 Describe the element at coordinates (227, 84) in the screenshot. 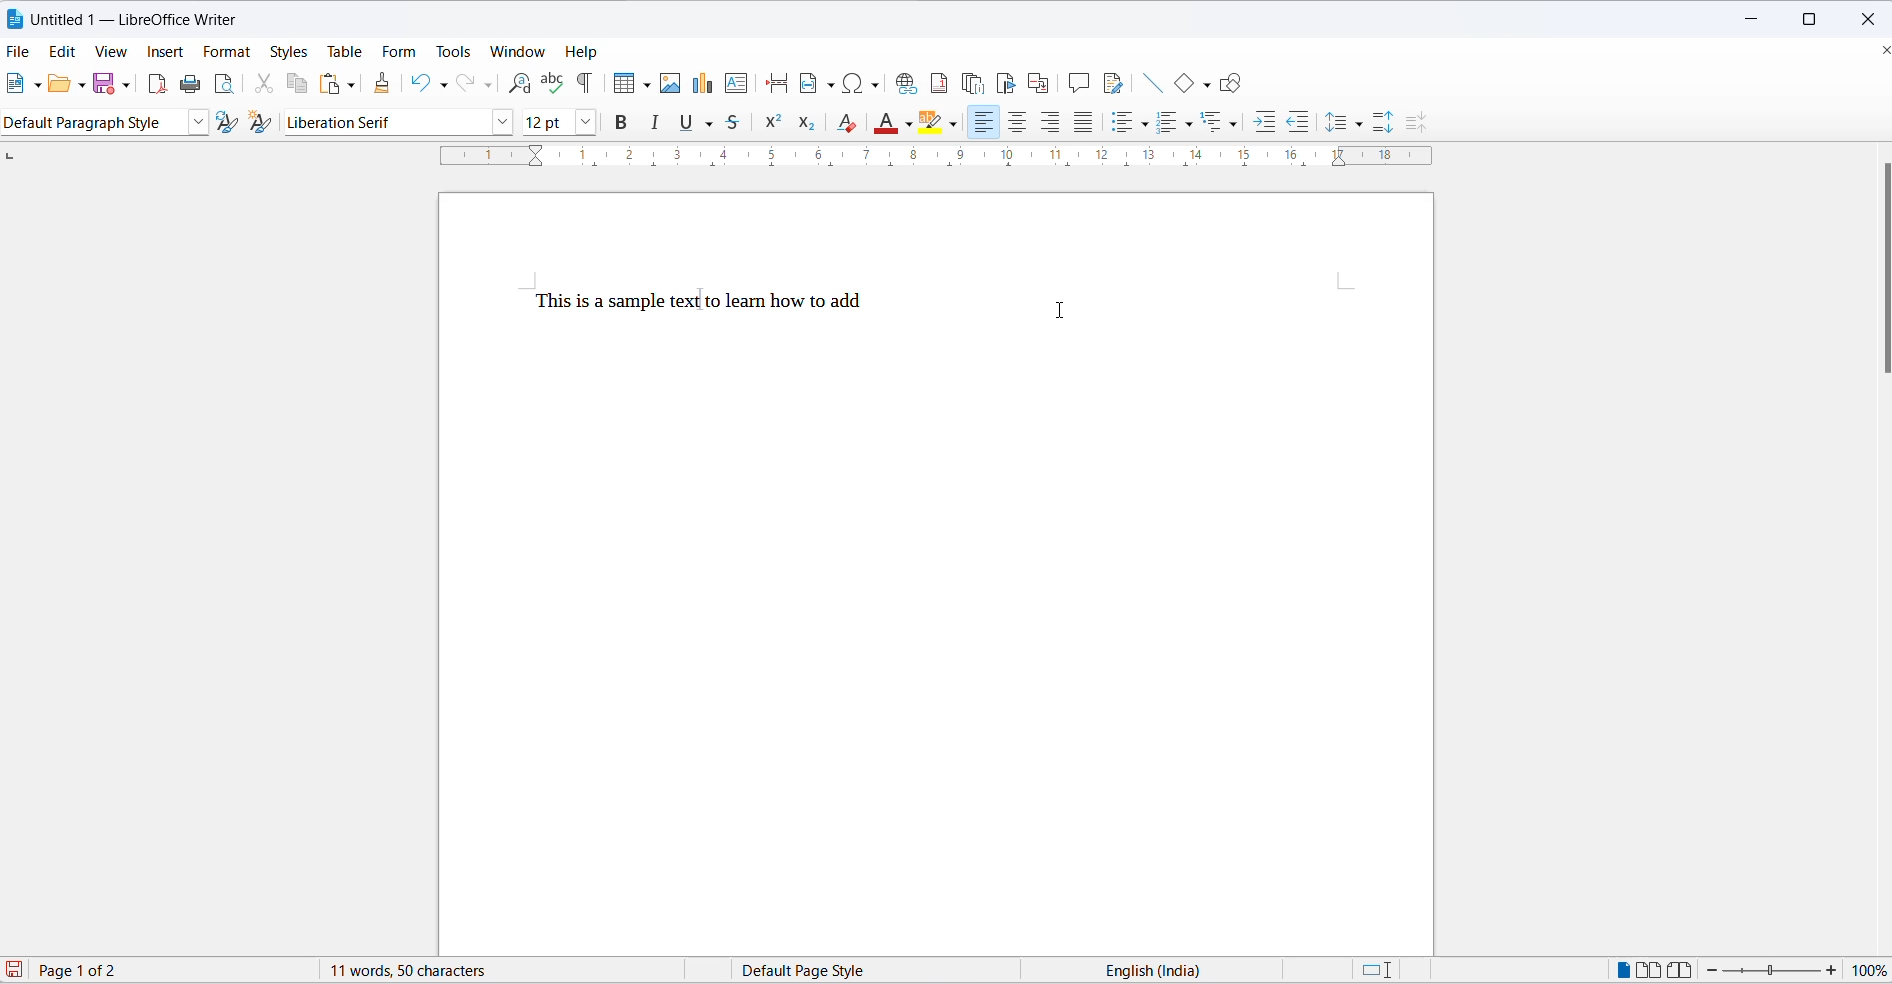

I see `toggle print preview` at that location.